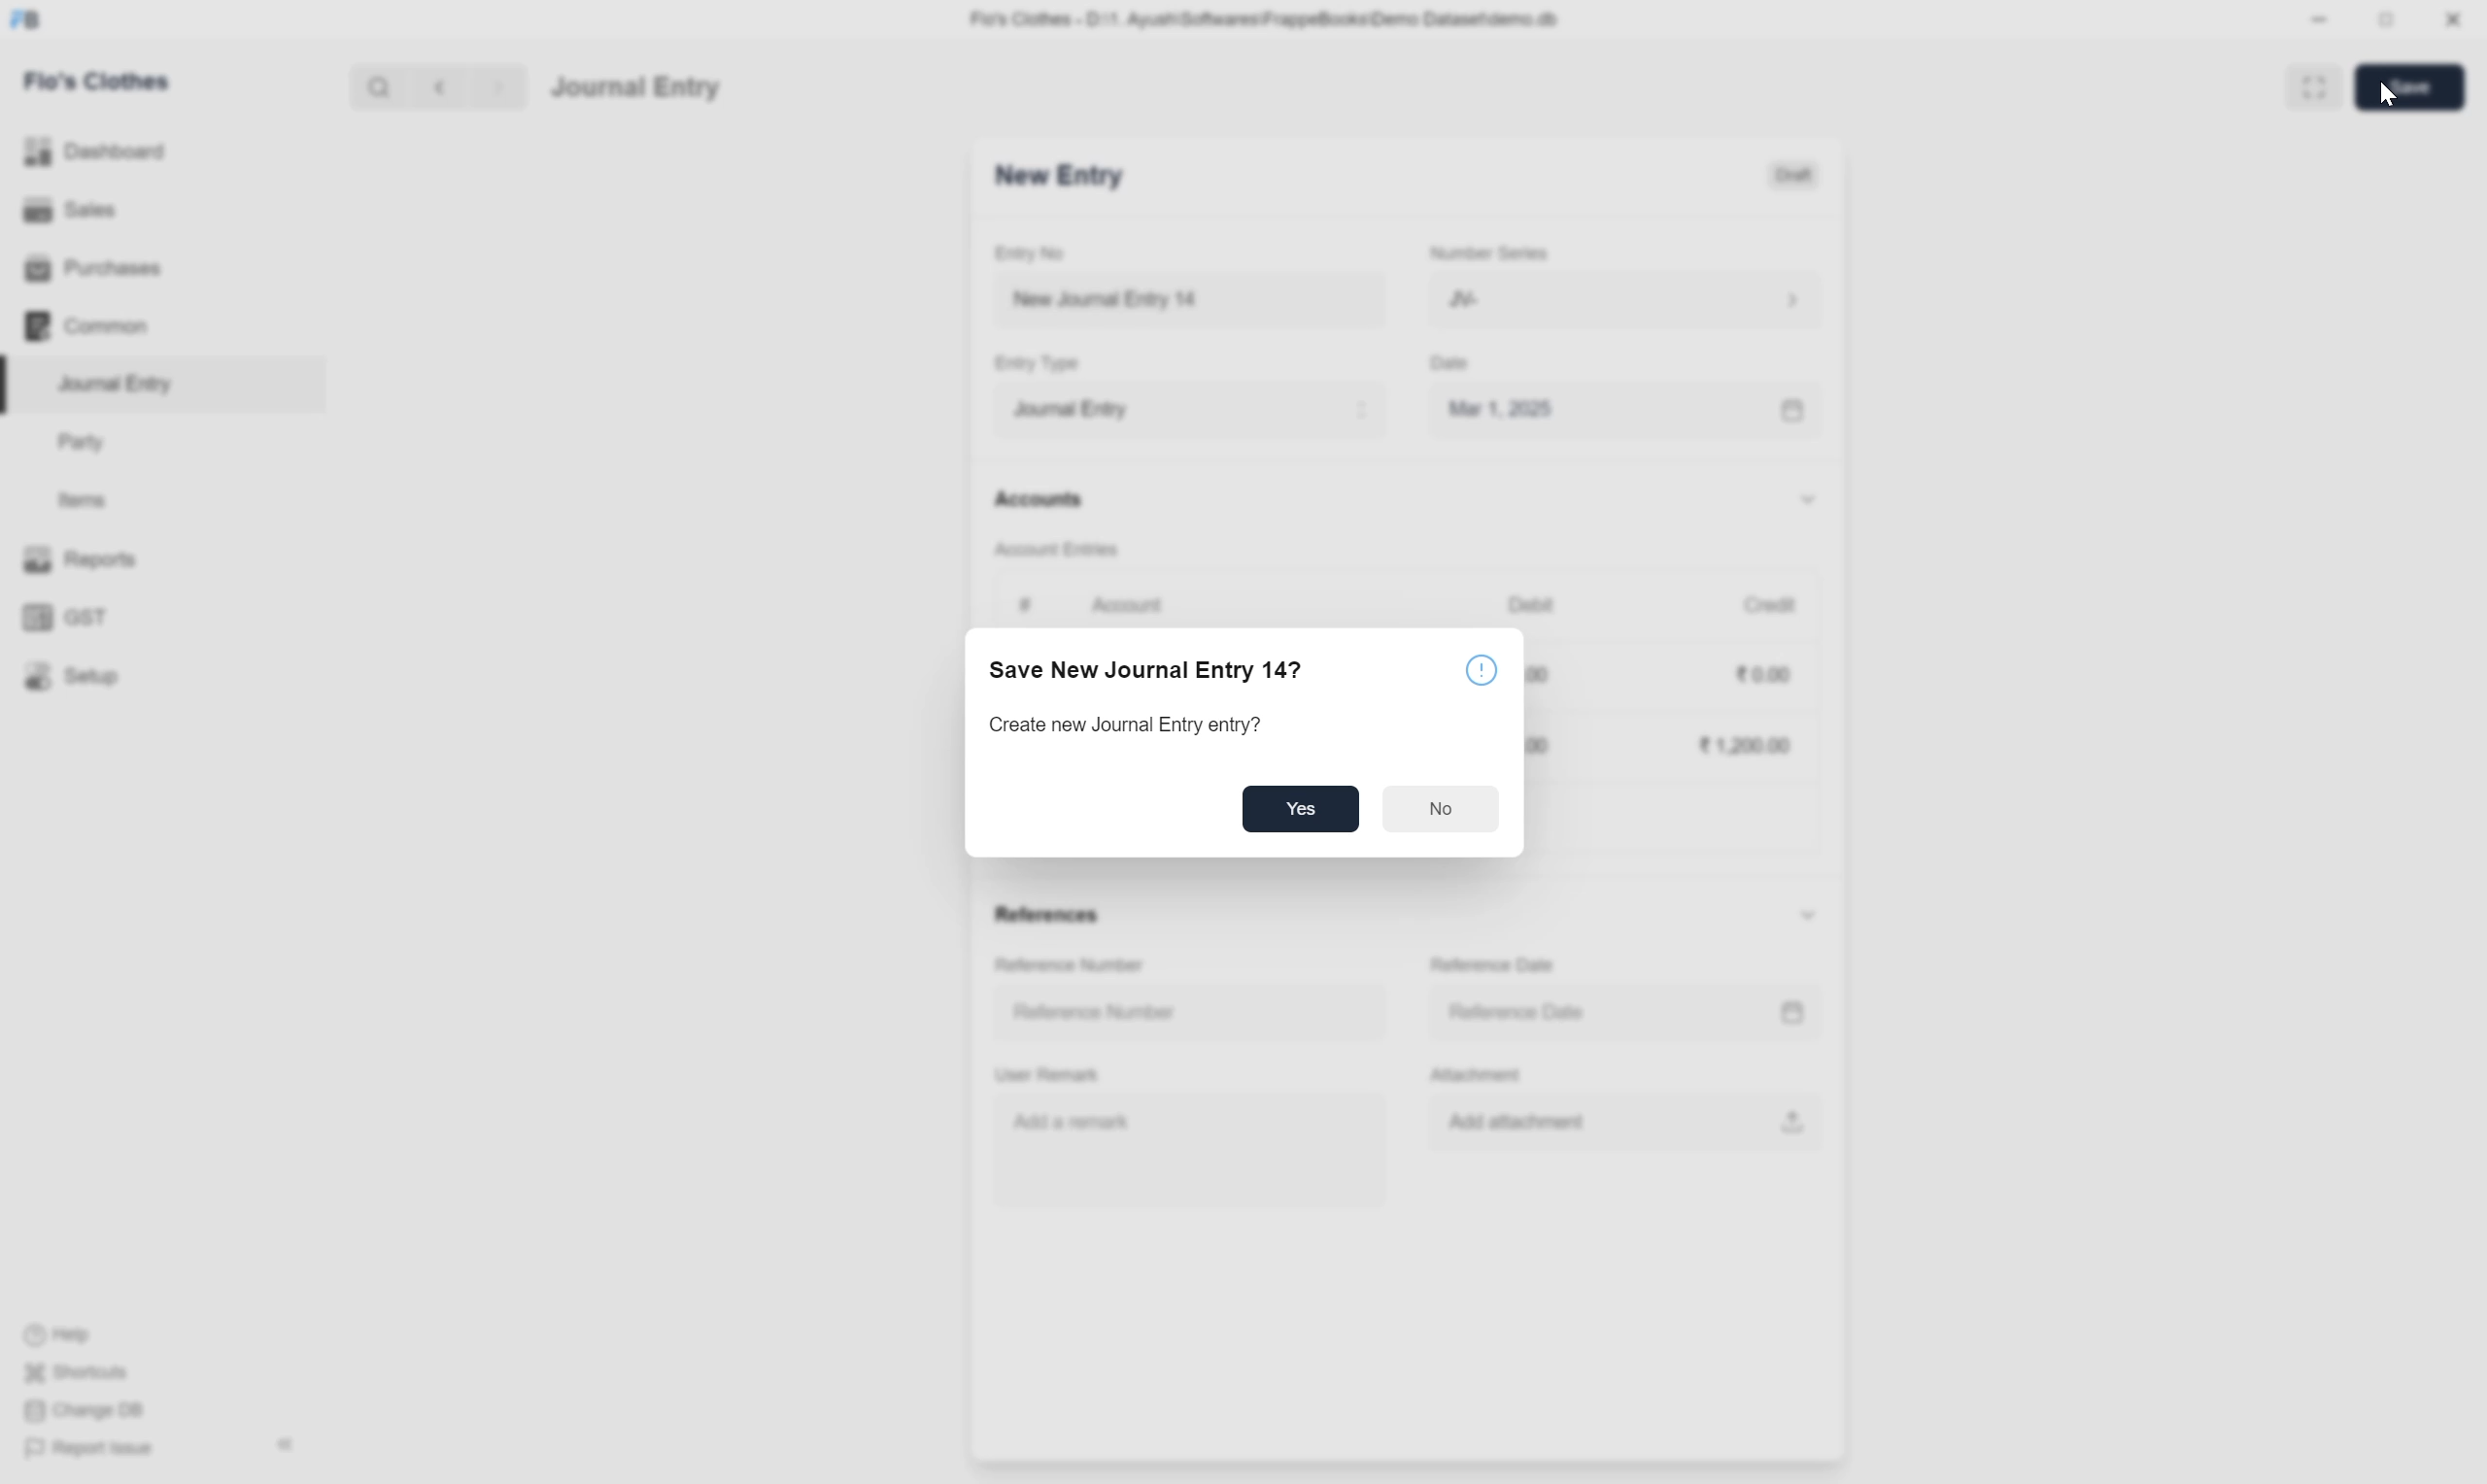 This screenshot has height=1484, width=2487. Describe the element at coordinates (63, 1336) in the screenshot. I see `Help` at that location.